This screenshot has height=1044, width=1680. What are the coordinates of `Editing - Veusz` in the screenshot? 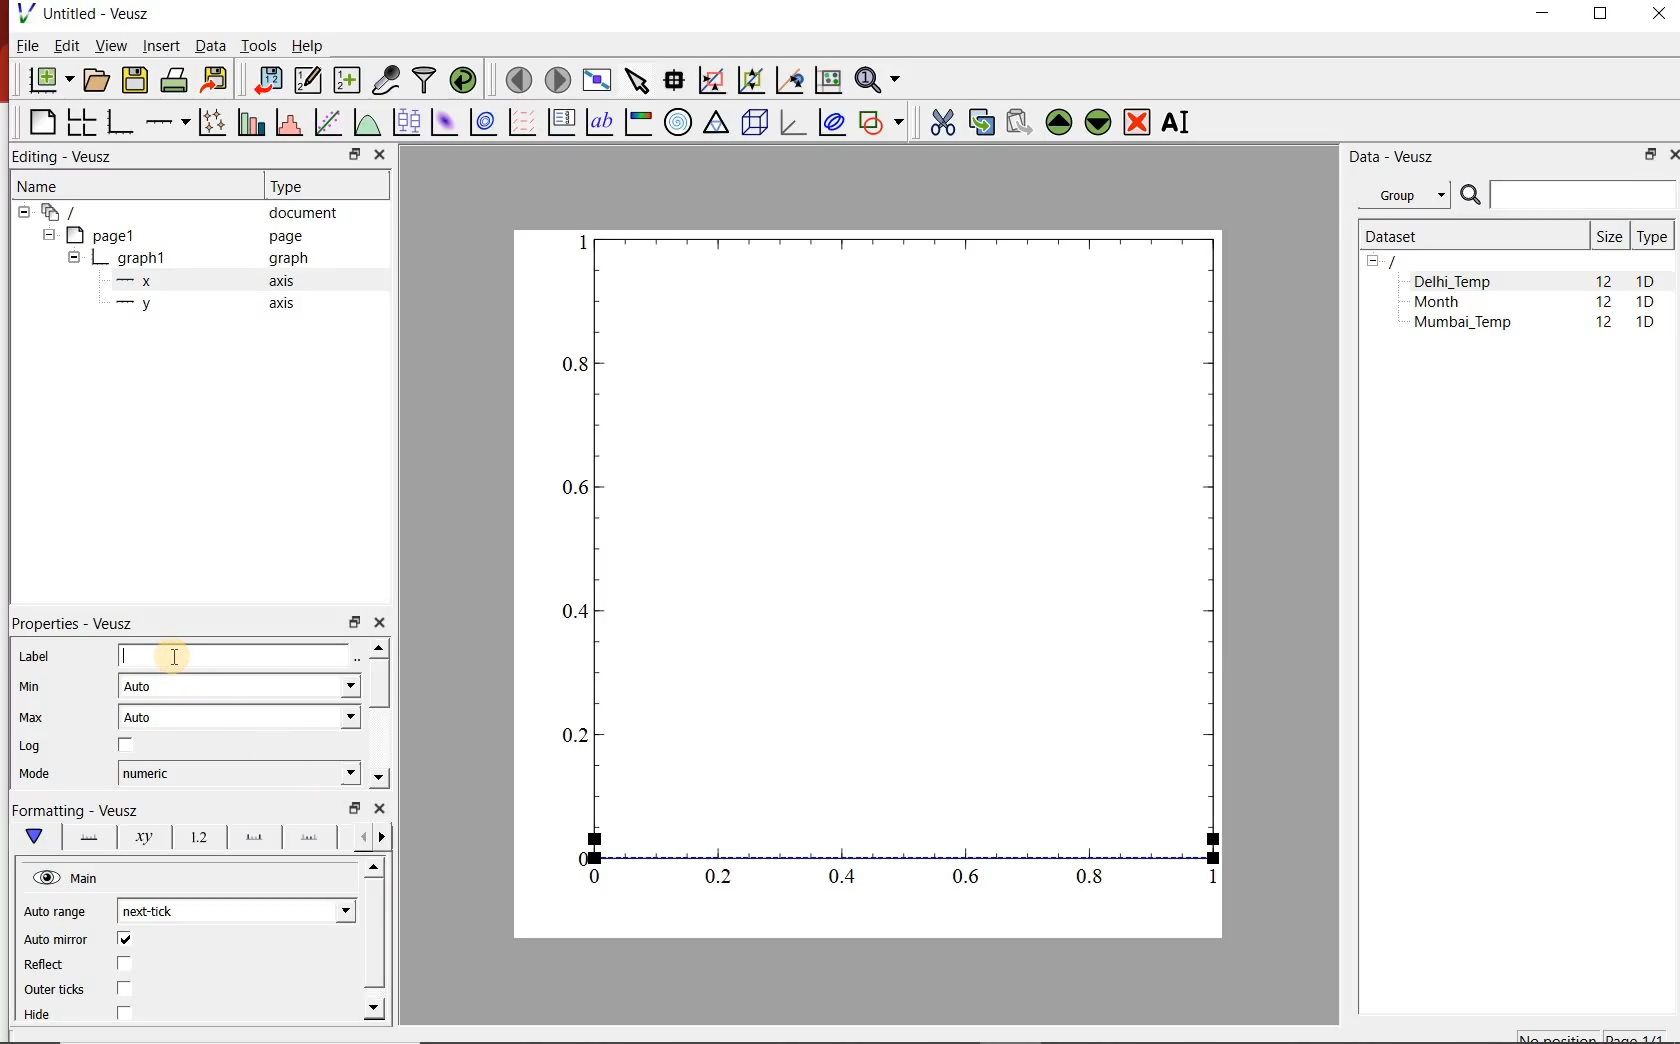 It's located at (74, 155).